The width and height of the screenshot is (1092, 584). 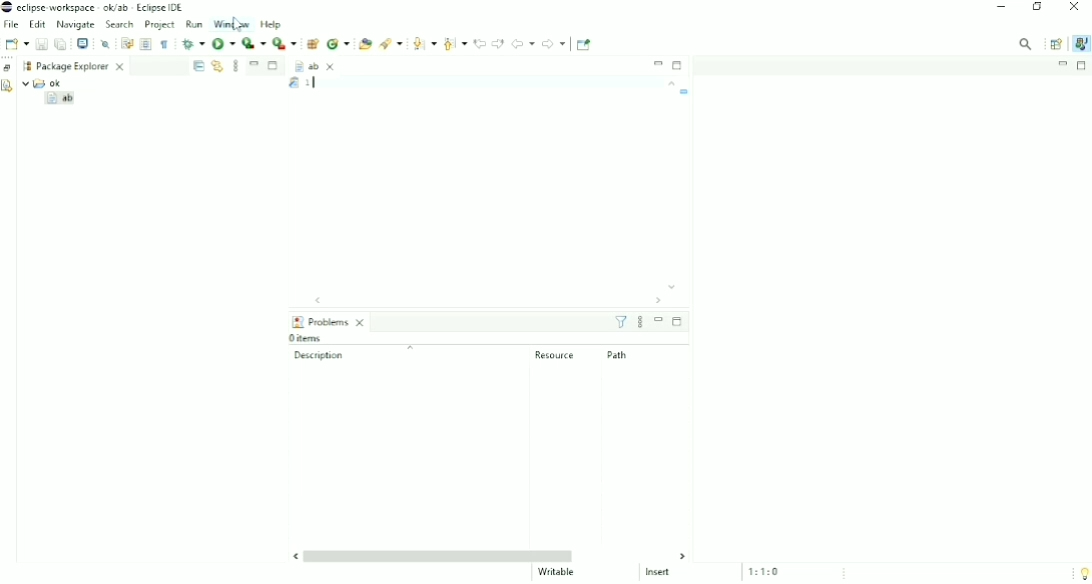 What do you see at coordinates (498, 43) in the screenshot?
I see `Next Edit Location` at bounding box center [498, 43].